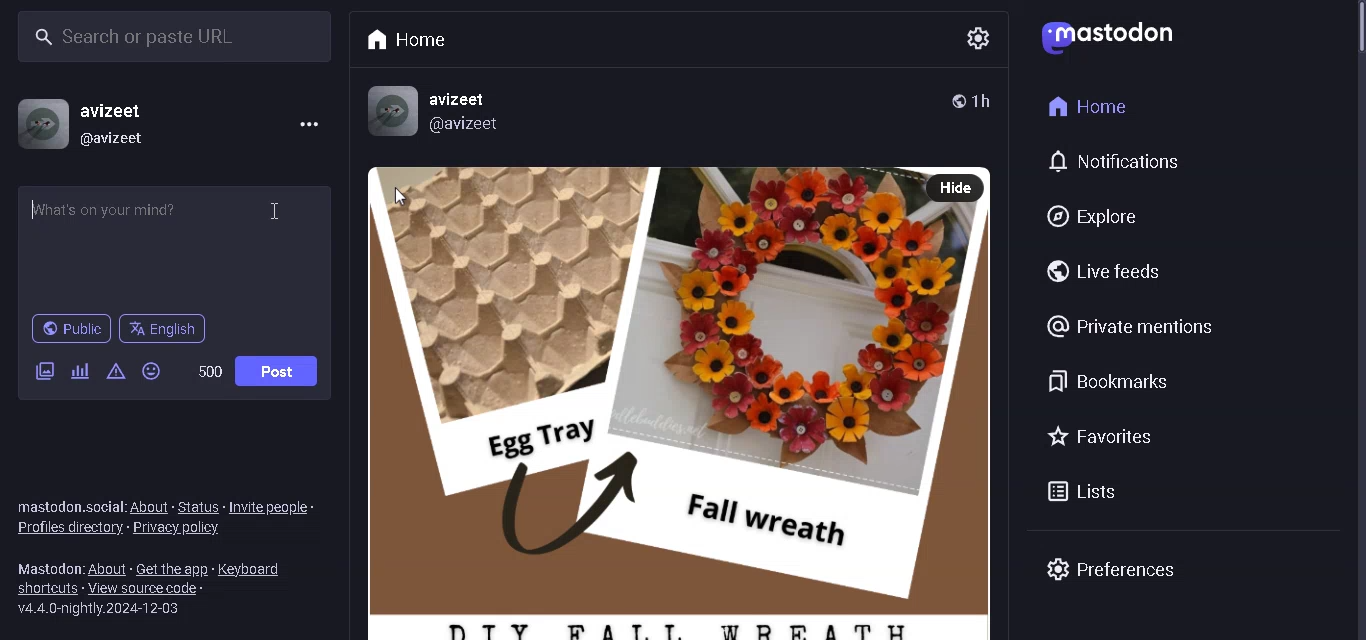  Describe the element at coordinates (68, 530) in the screenshot. I see `PROFILES DIRECORY` at that location.